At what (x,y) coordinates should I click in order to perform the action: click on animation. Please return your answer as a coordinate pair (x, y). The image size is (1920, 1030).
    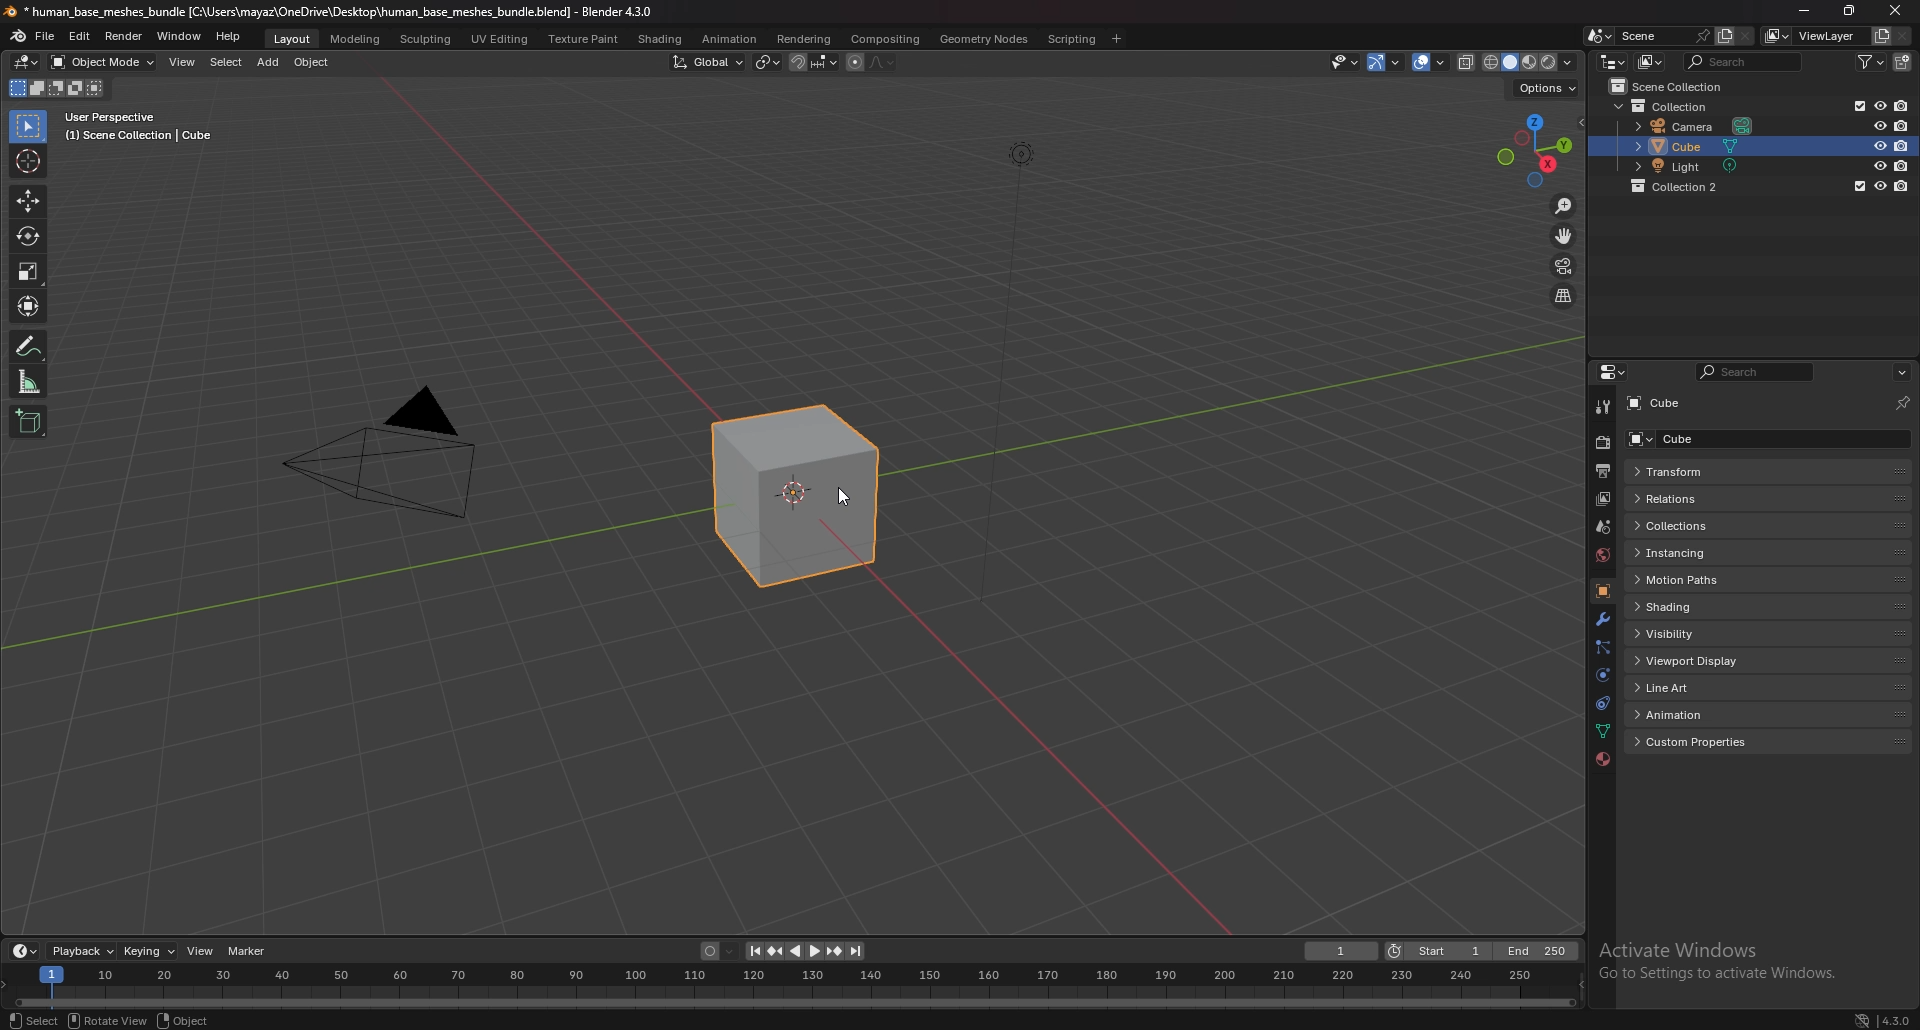
    Looking at the image, I should click on (1703, 713).